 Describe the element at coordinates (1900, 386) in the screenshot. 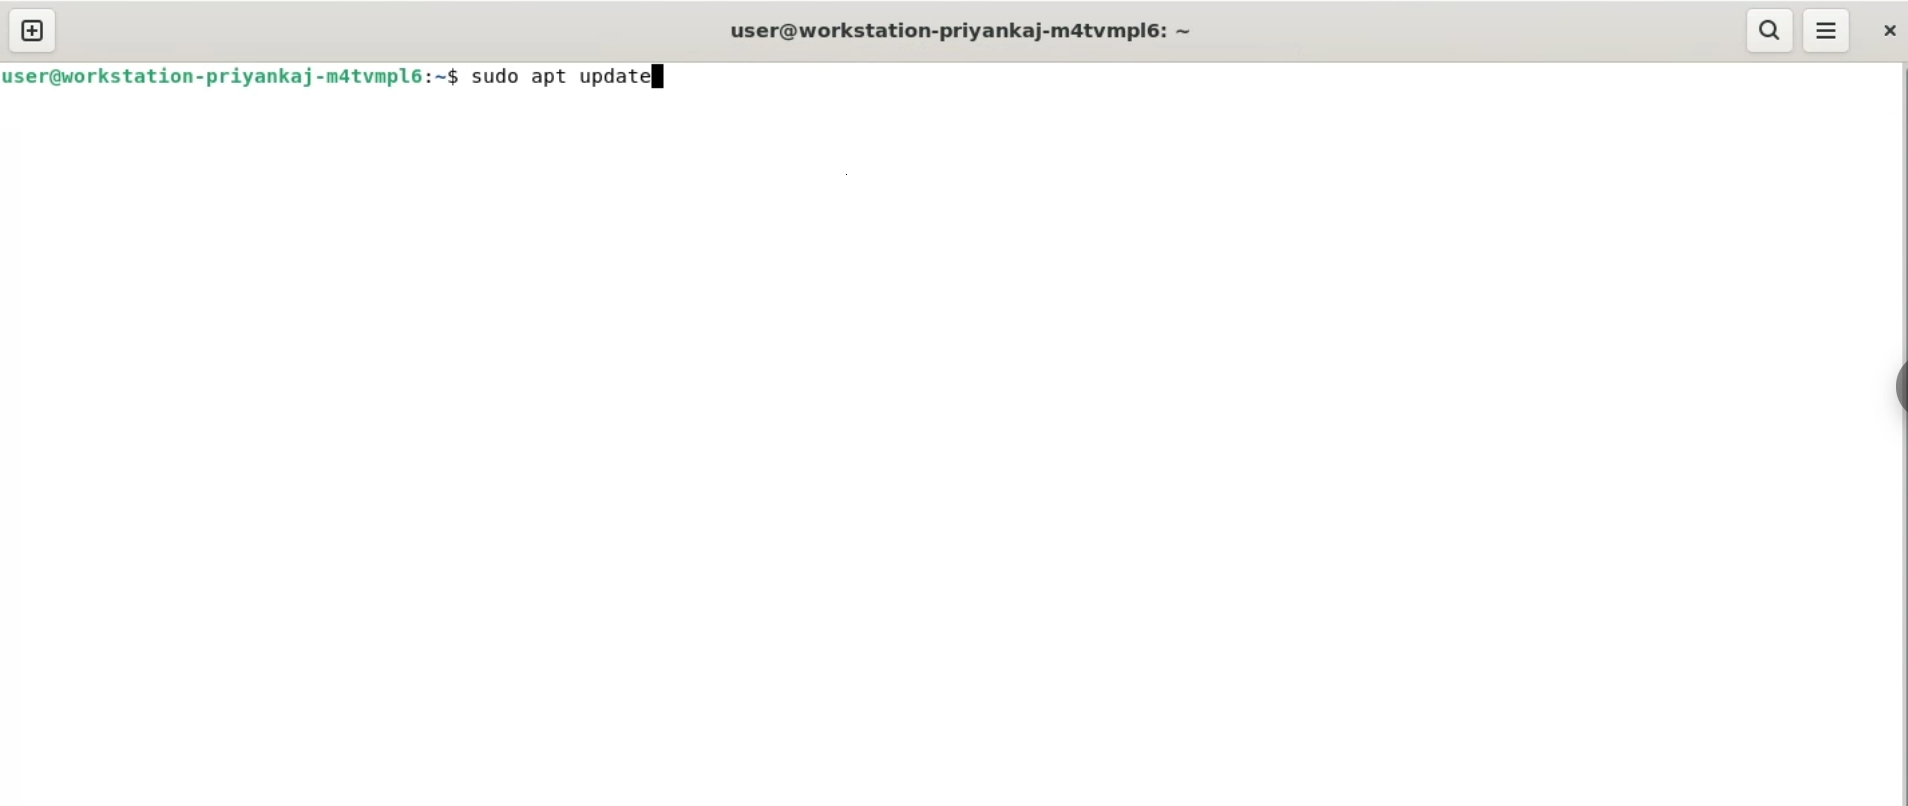

I see `sidebar` at that location.